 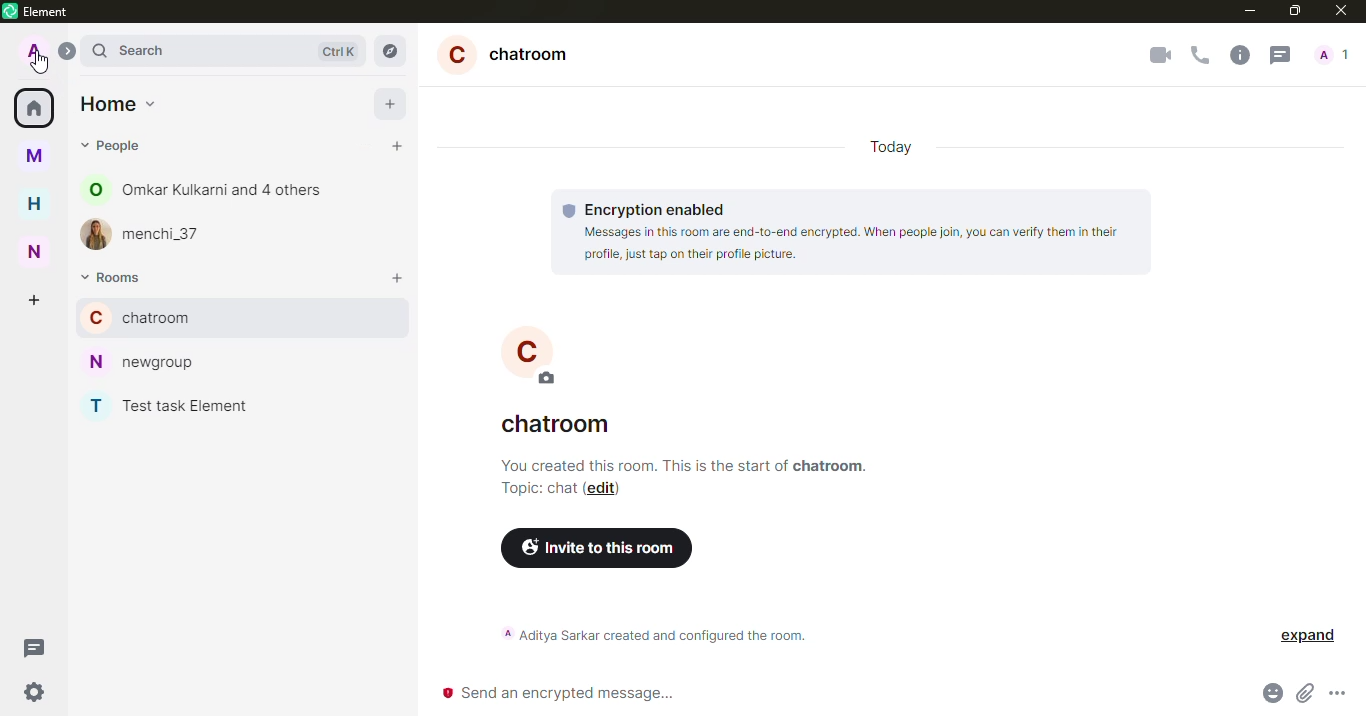 What do you see at coordinates (1158, 54) in the screenshot?
I see `video call` at bounding box center [1158, 54].